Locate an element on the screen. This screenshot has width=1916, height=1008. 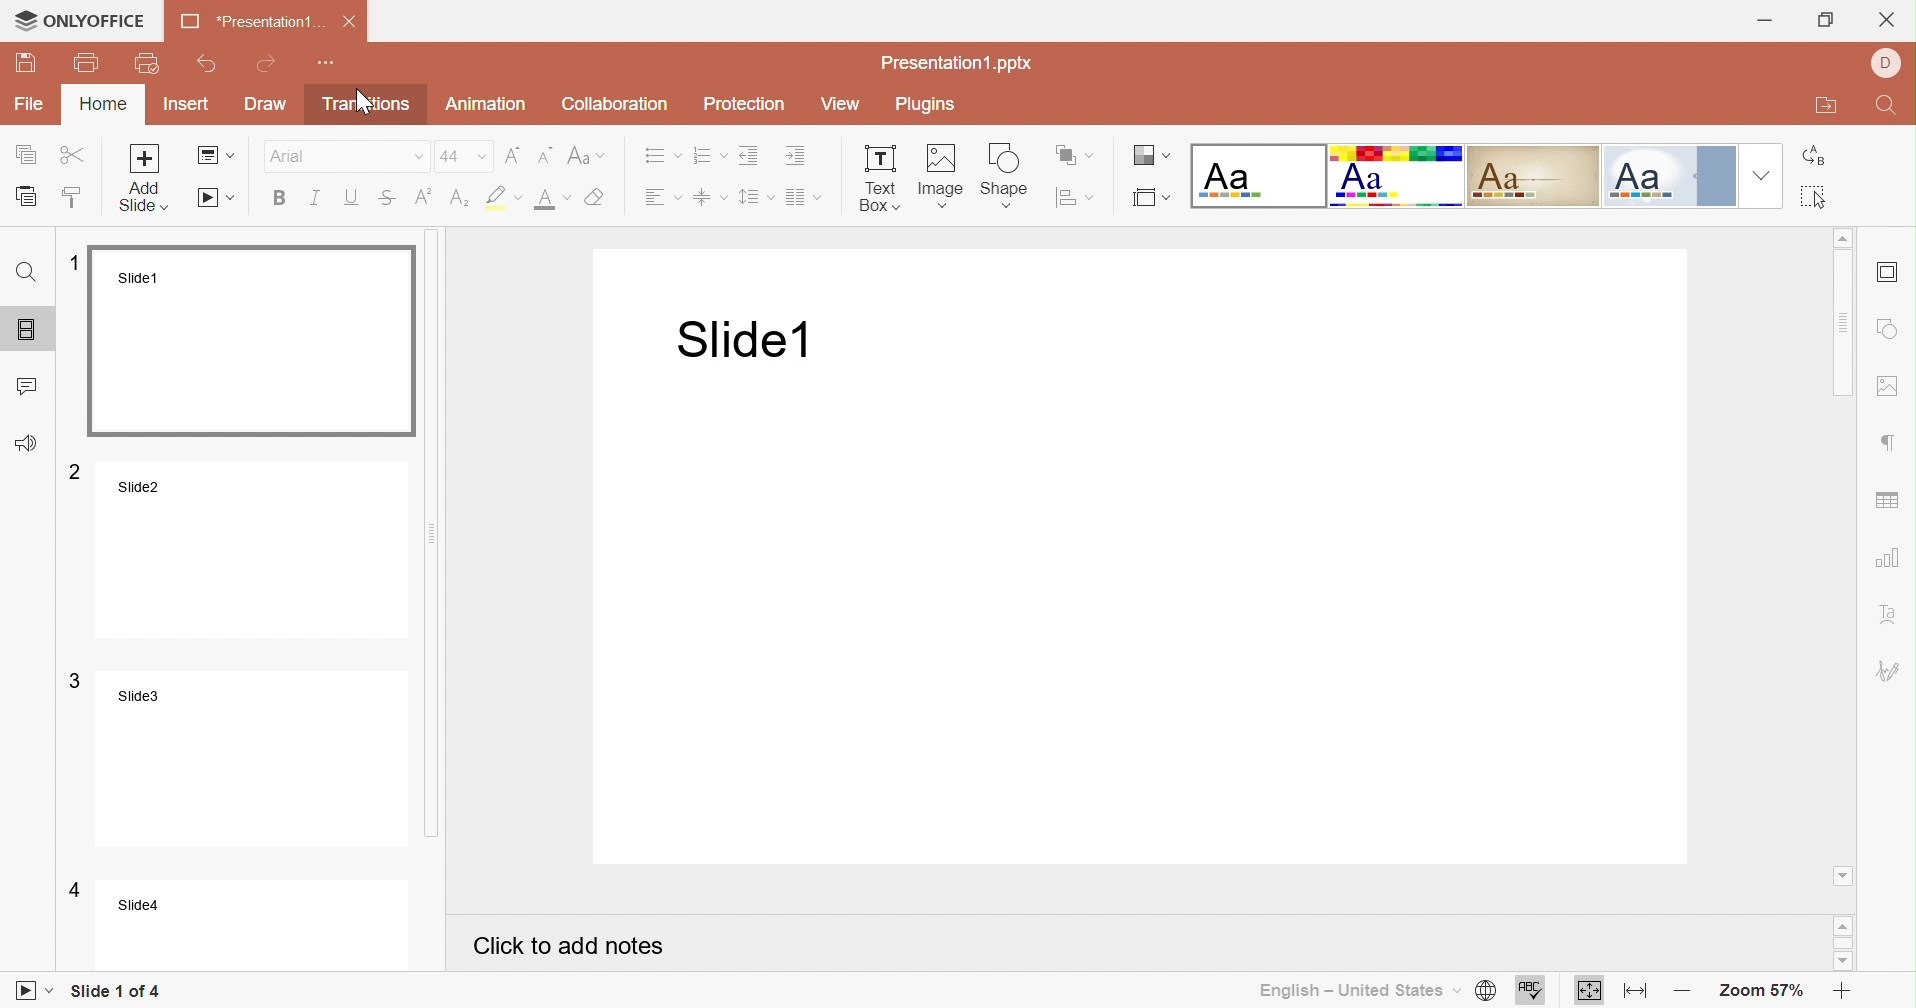
Open file location is located at coordinates (1828, 106).